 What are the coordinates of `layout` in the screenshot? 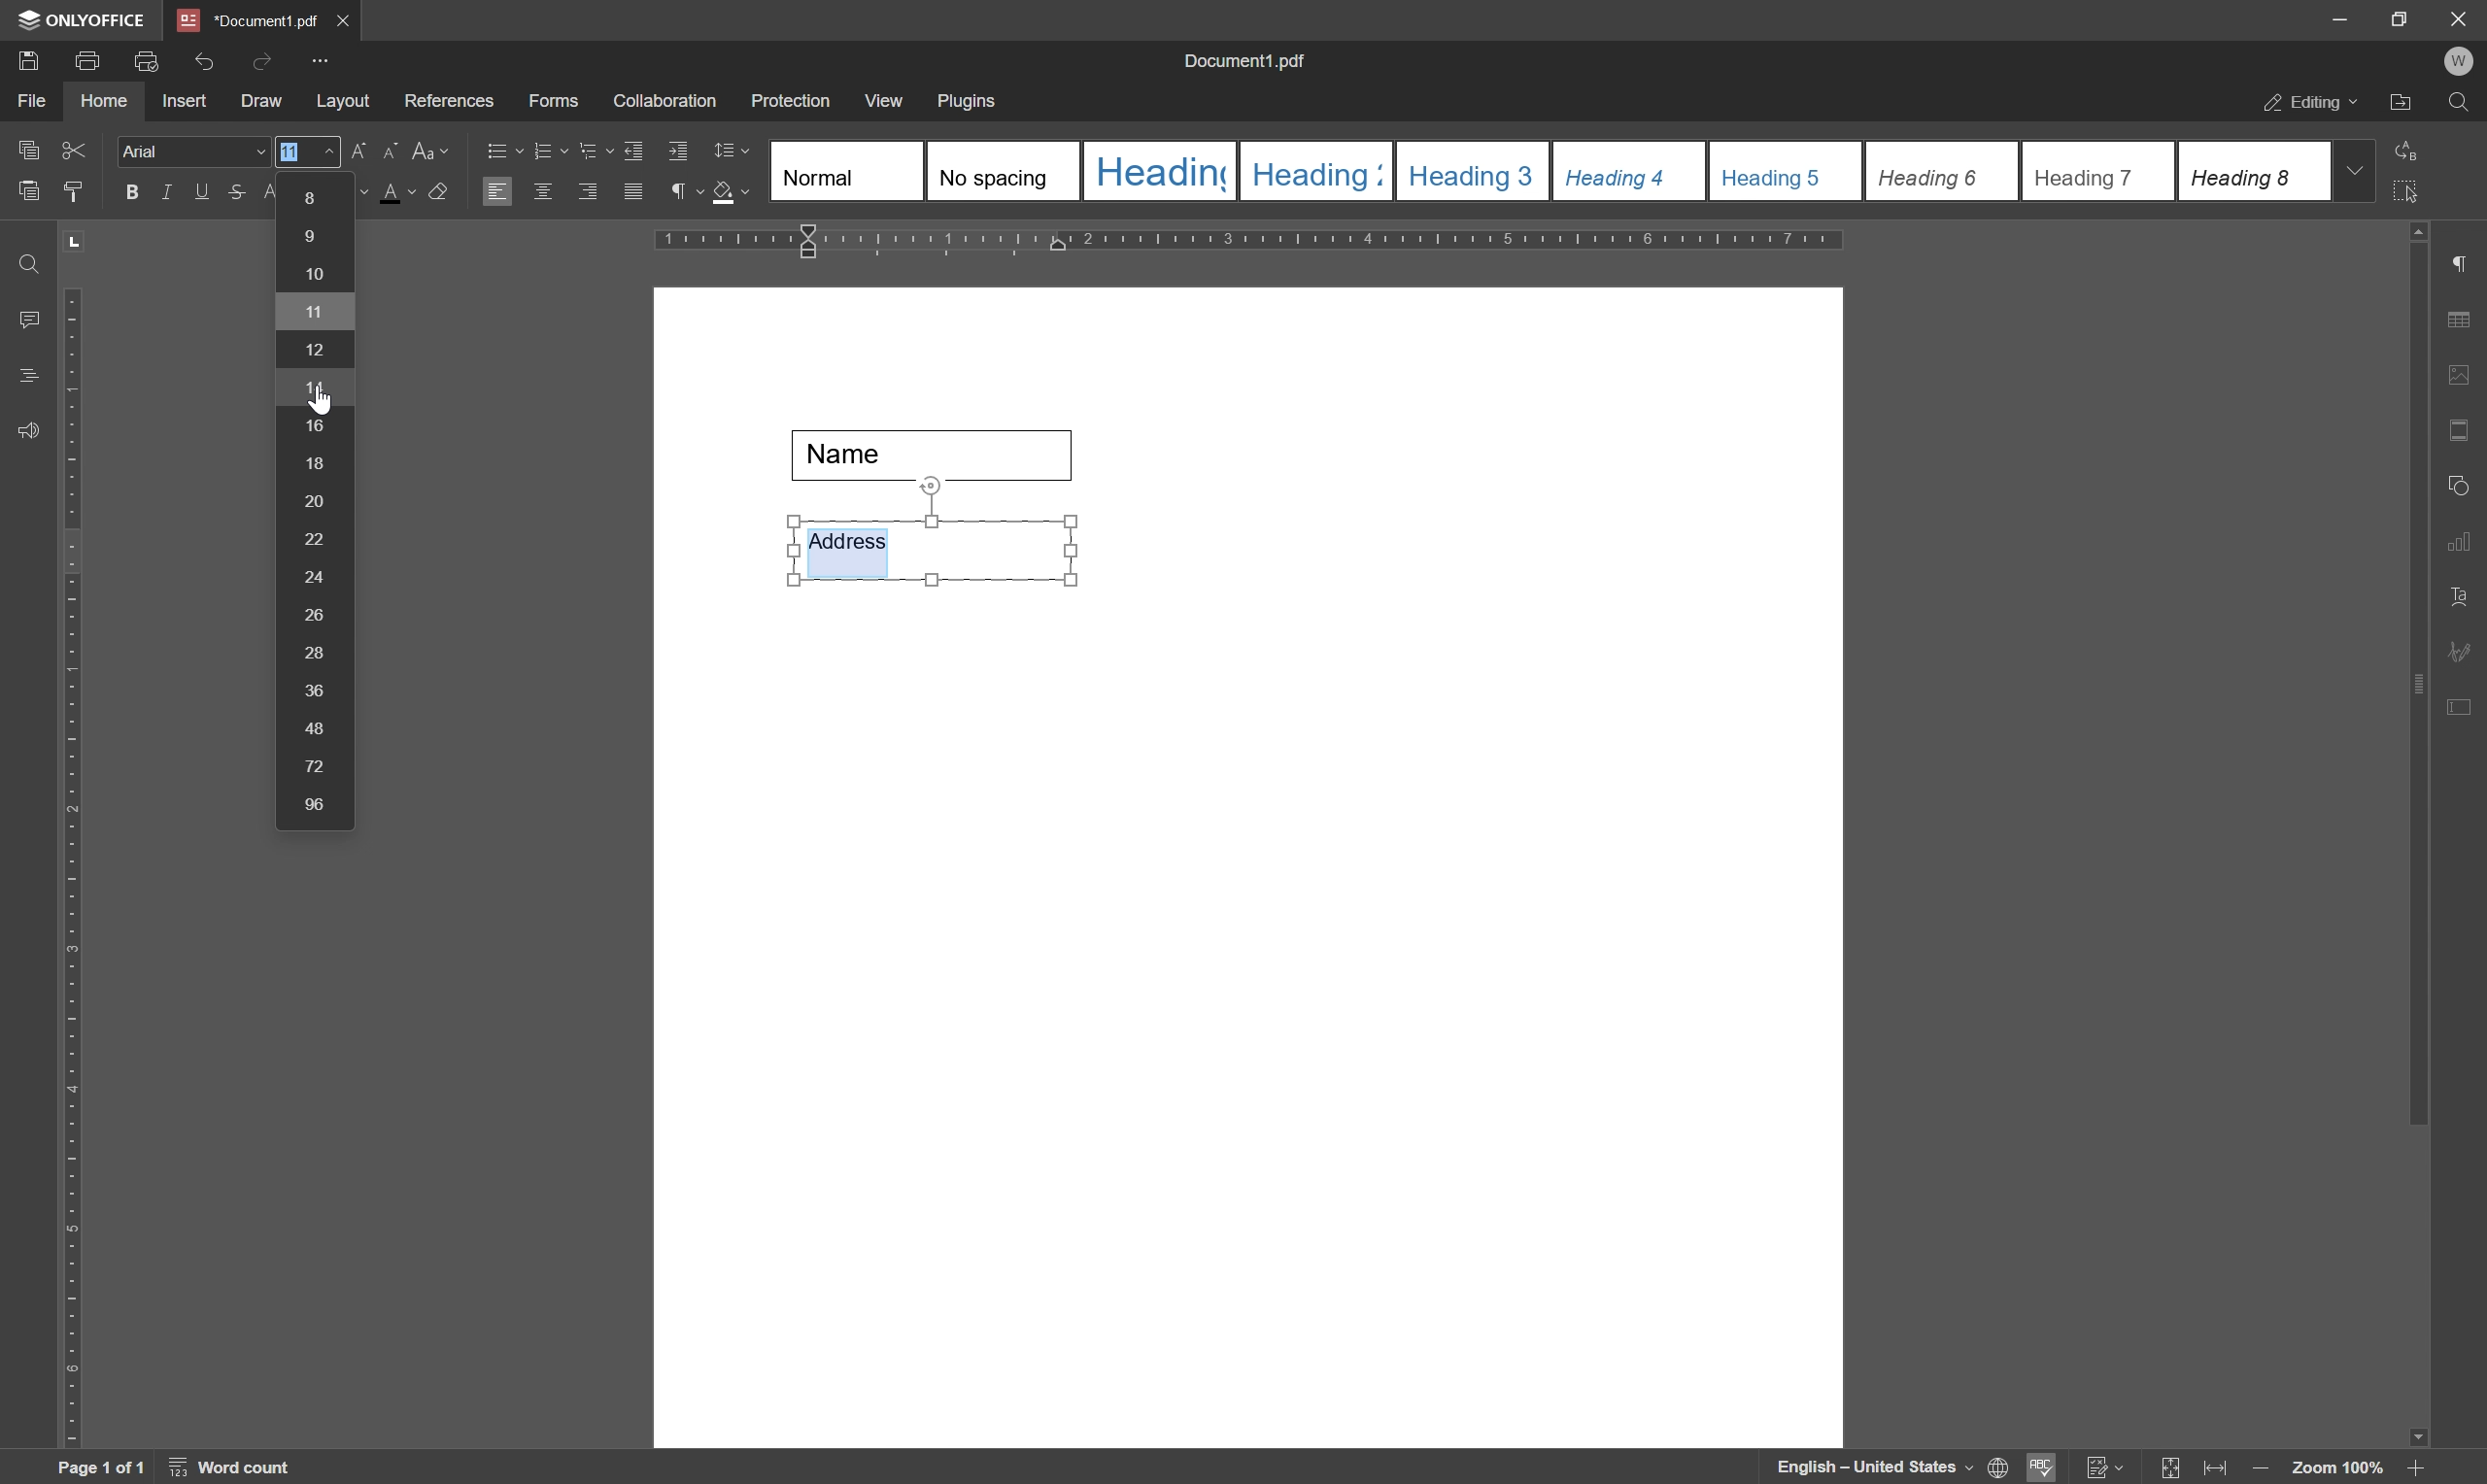 It's located at (342, 102).